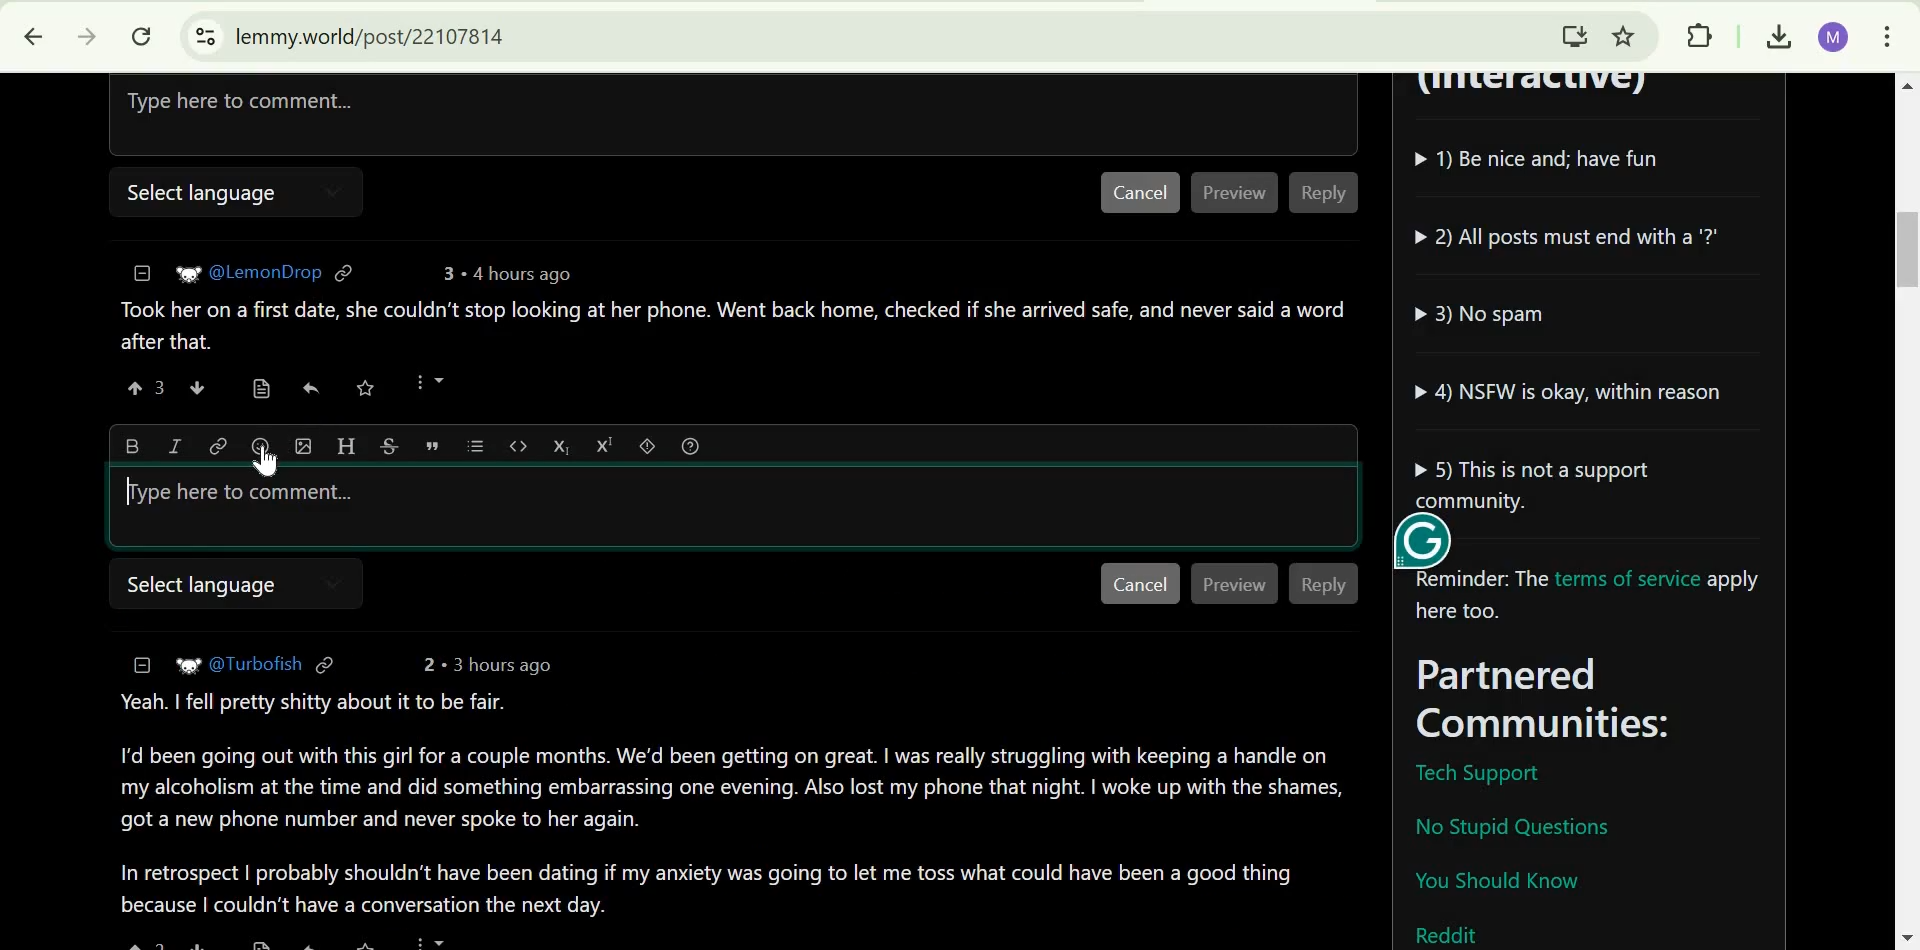 This screenshot has width=1920, height=950. What do you see at coordinates (523, 110) in the screenshot?
I see `Type here to comment...` at bounding box center [523, 110].